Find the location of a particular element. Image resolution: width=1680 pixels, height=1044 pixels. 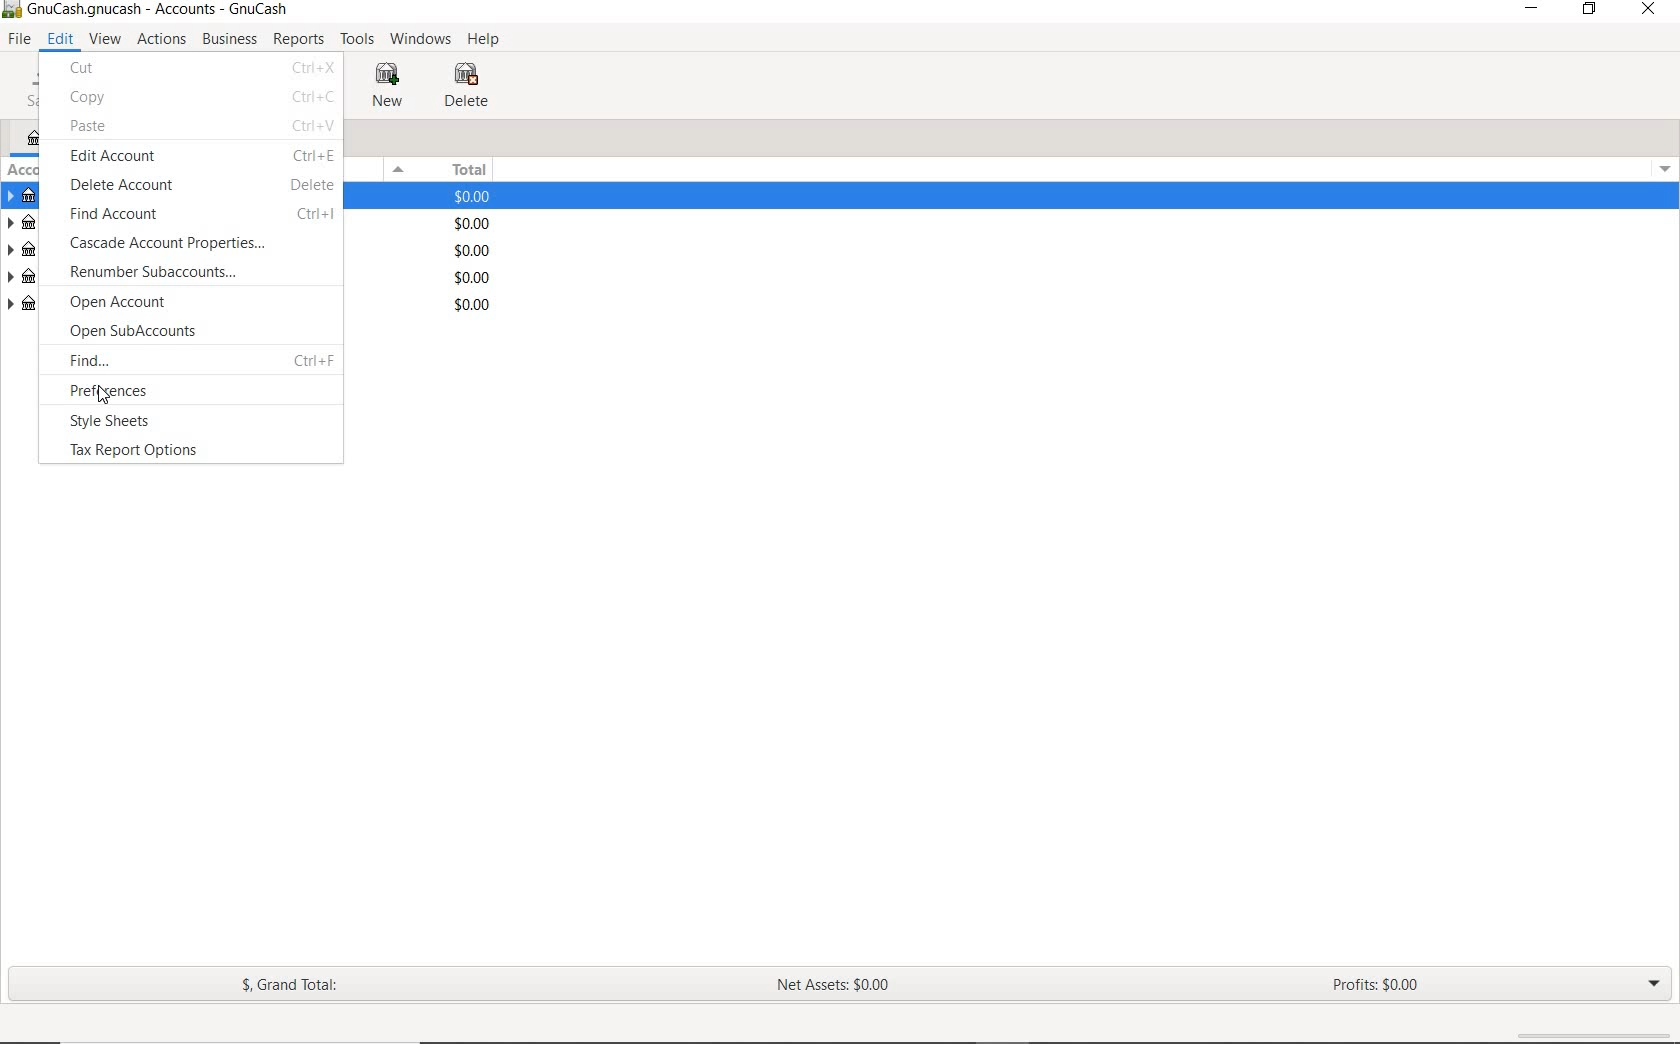

TAX REPORT OPTIONS is located at coordinates (152, 451).